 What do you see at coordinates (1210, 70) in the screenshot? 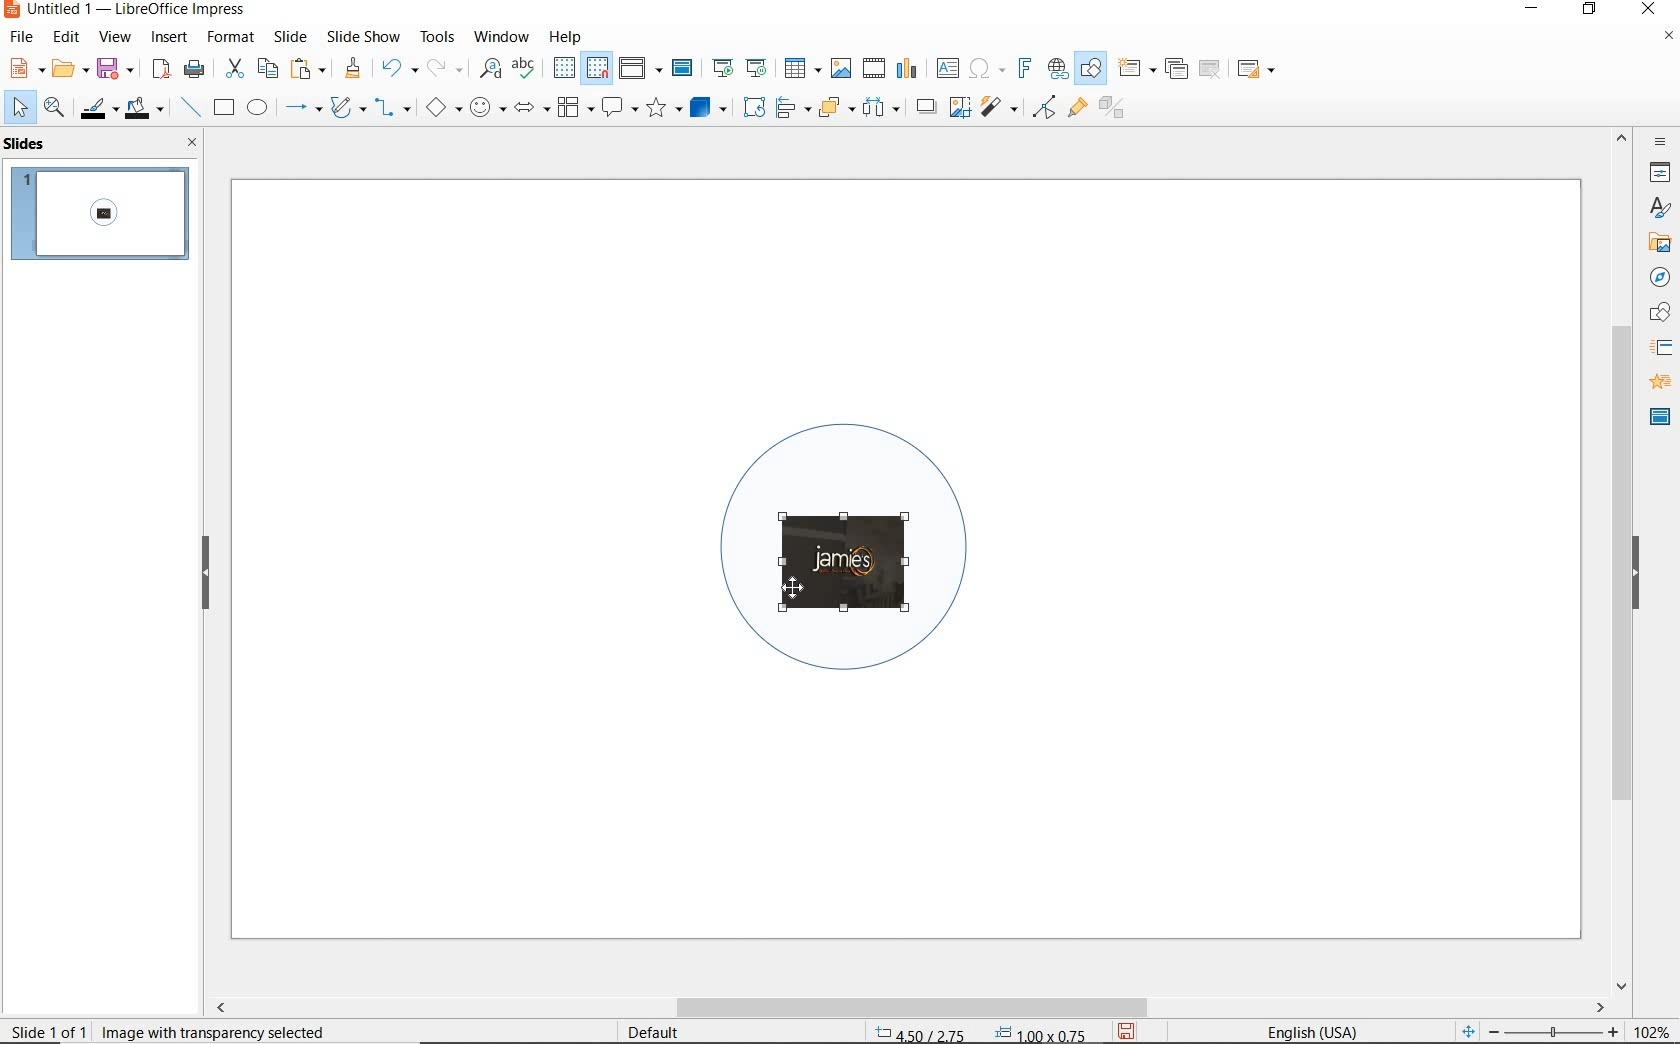
I see `delete slide` at bounding box center [1210, 70].